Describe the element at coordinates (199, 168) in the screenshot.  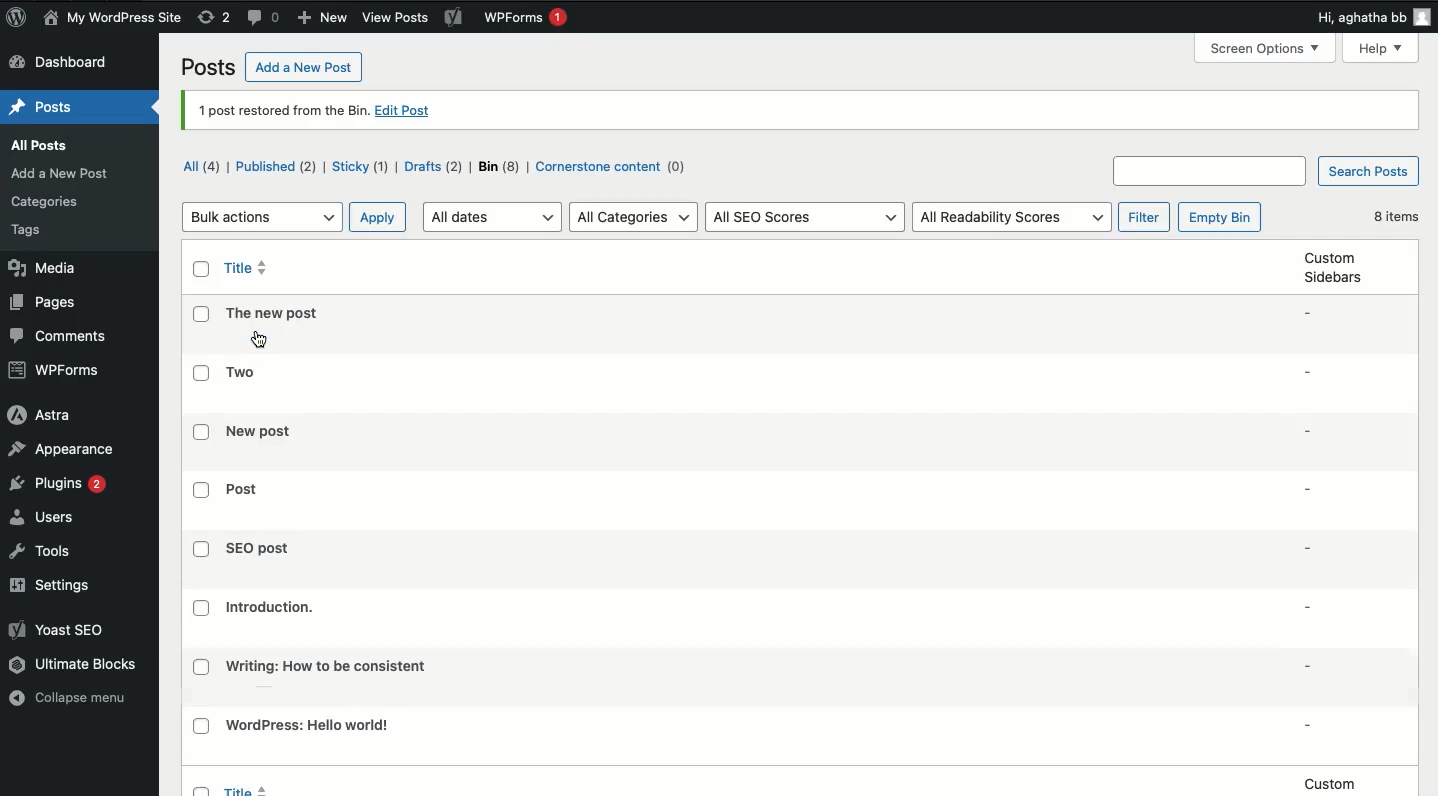
I see `All` at that location.